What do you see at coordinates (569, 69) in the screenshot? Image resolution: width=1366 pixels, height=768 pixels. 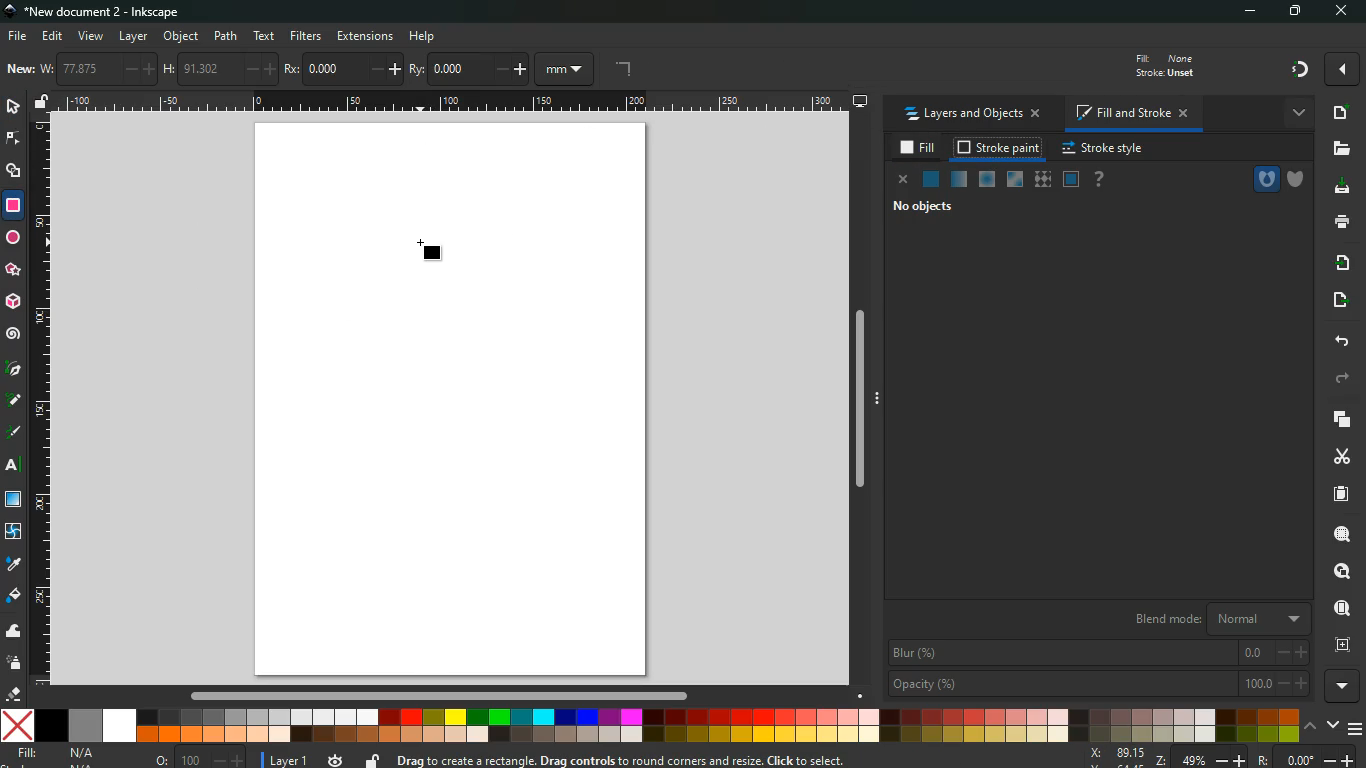 I see `mm` at bounding box center [569, 69].